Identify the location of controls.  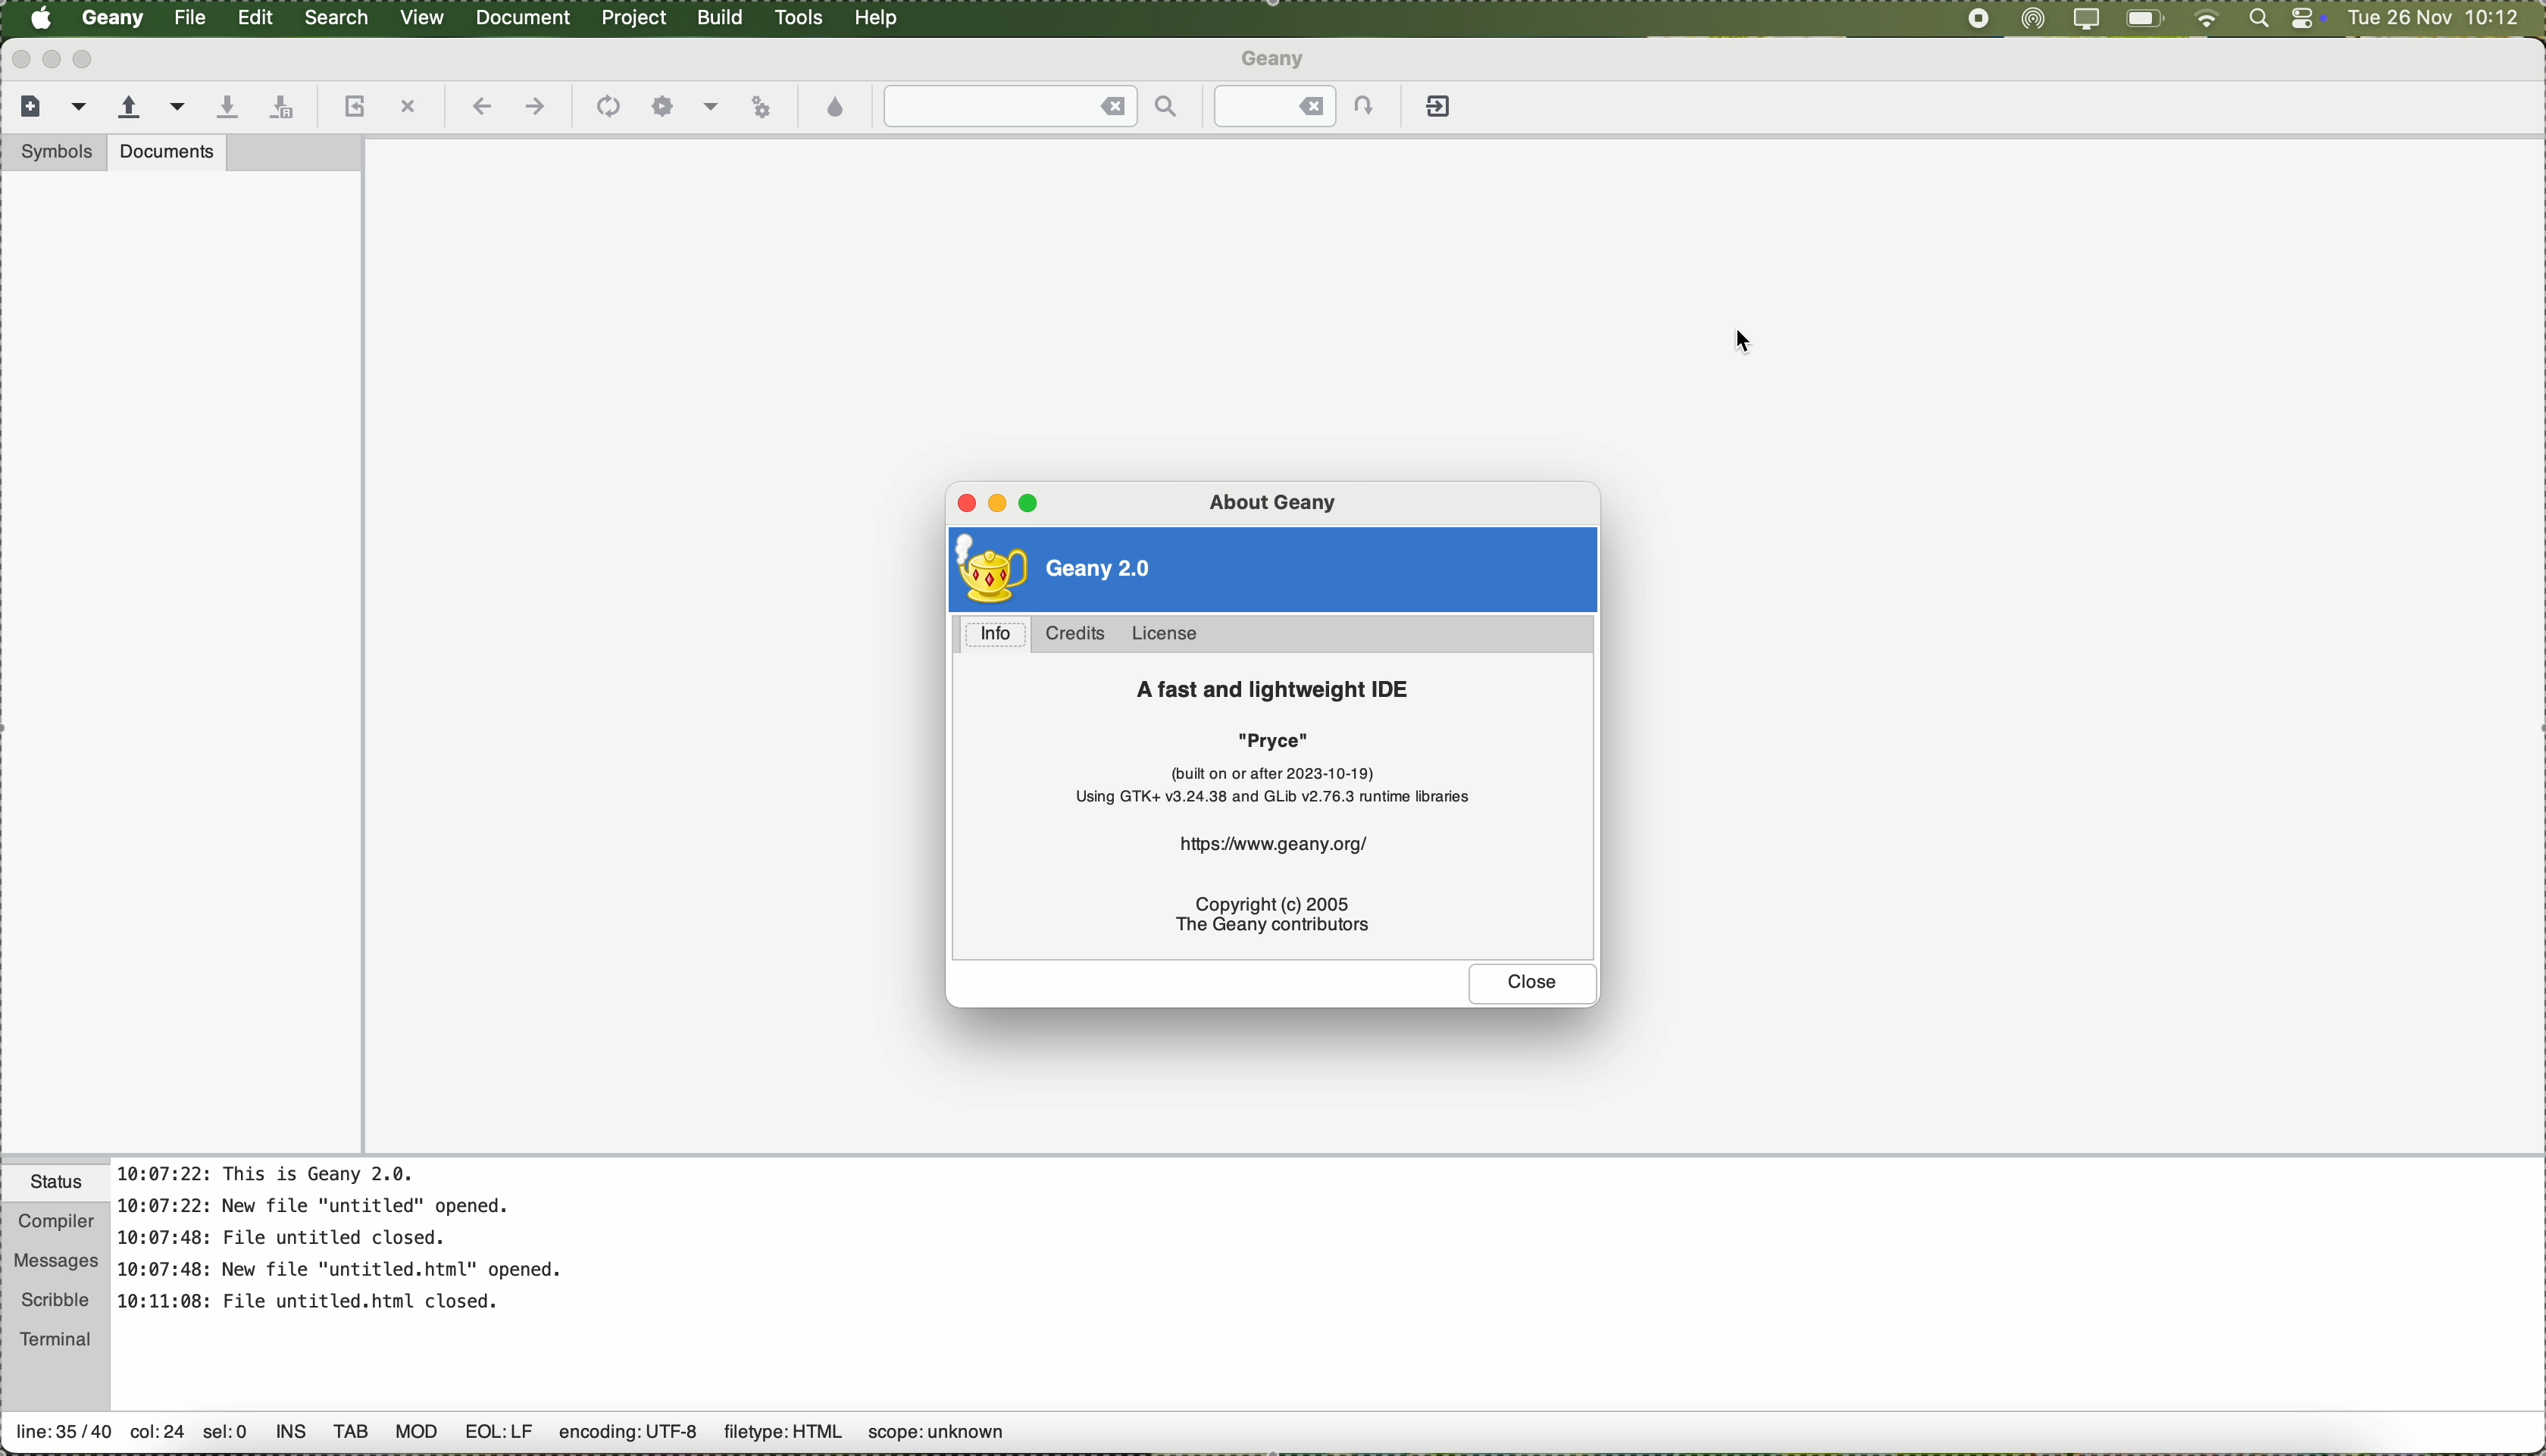
(2304, 20).